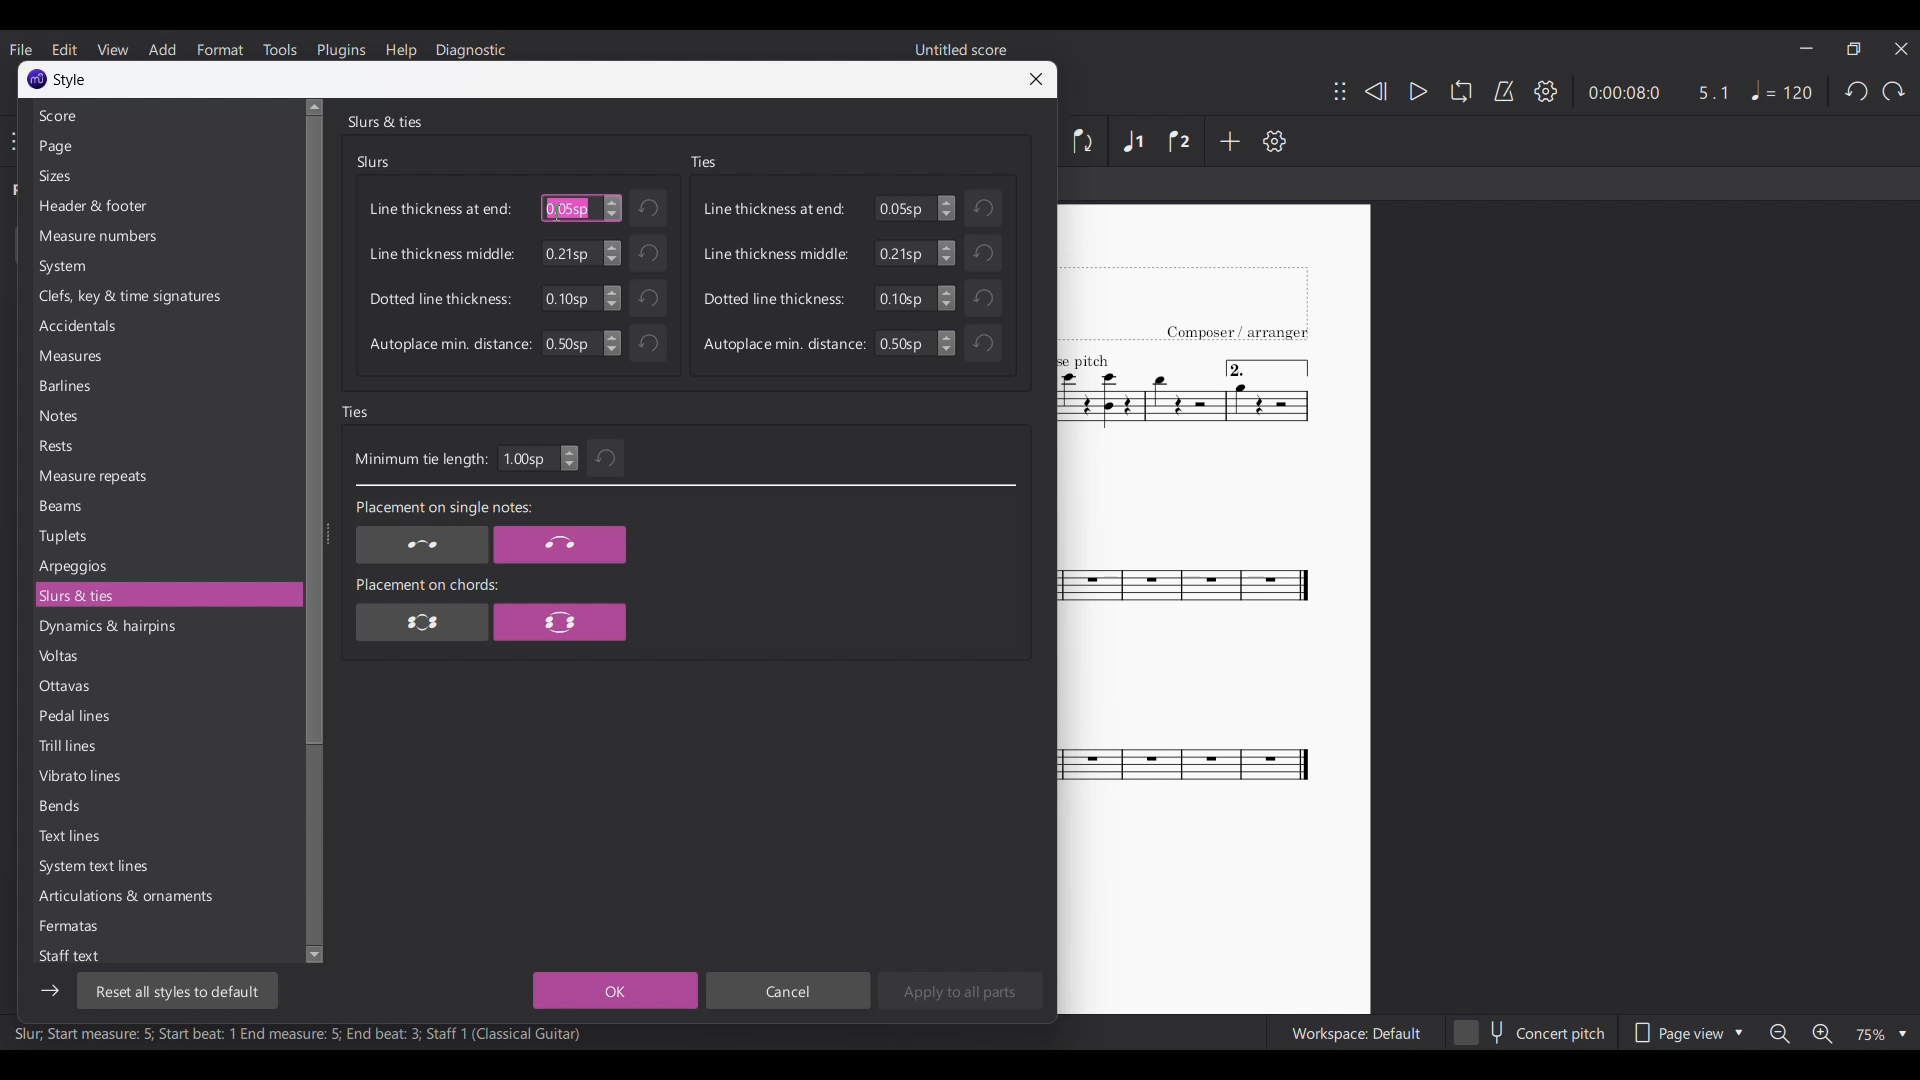 This screenshot has width=1920, height=1080. What do you see at coordinates (612, 343) in the screenshot?
I see `Increase/Decrease autoplace min. distance` at bounding box center [612, 343].